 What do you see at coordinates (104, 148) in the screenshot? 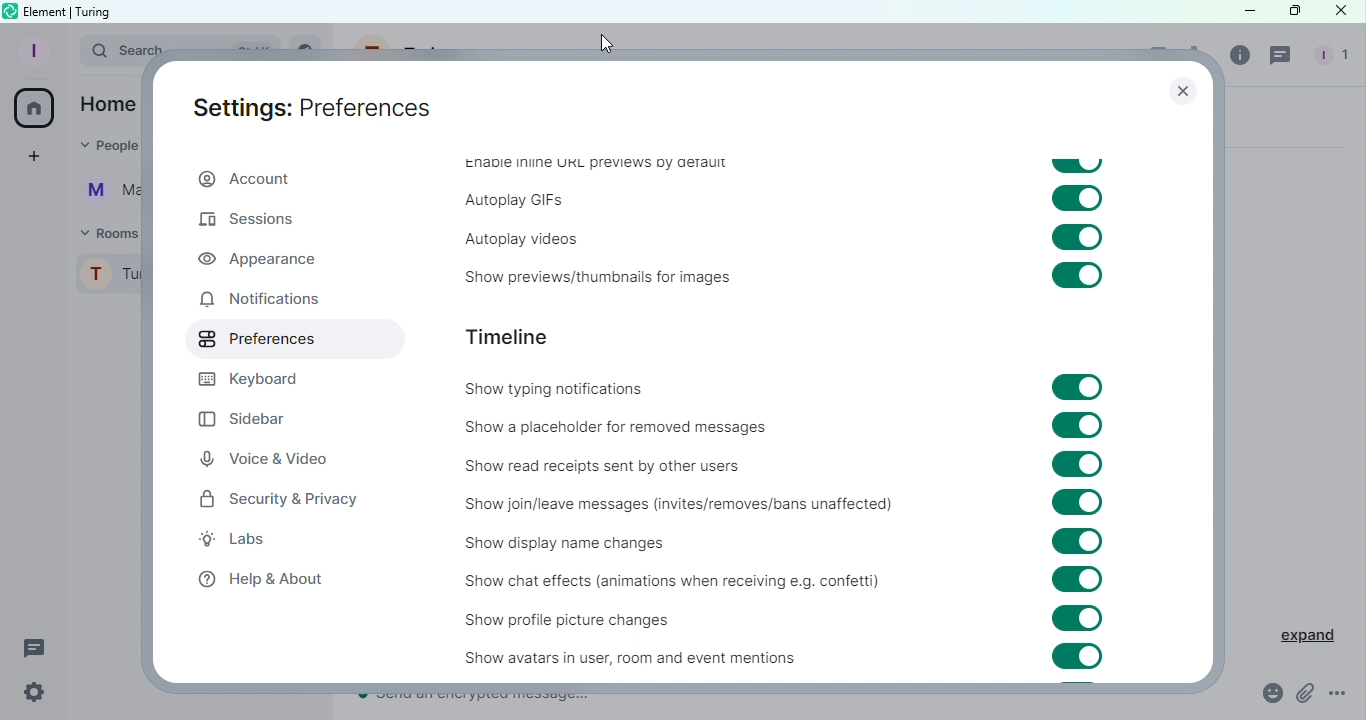
I see `People` at bounding box center [104, 148].